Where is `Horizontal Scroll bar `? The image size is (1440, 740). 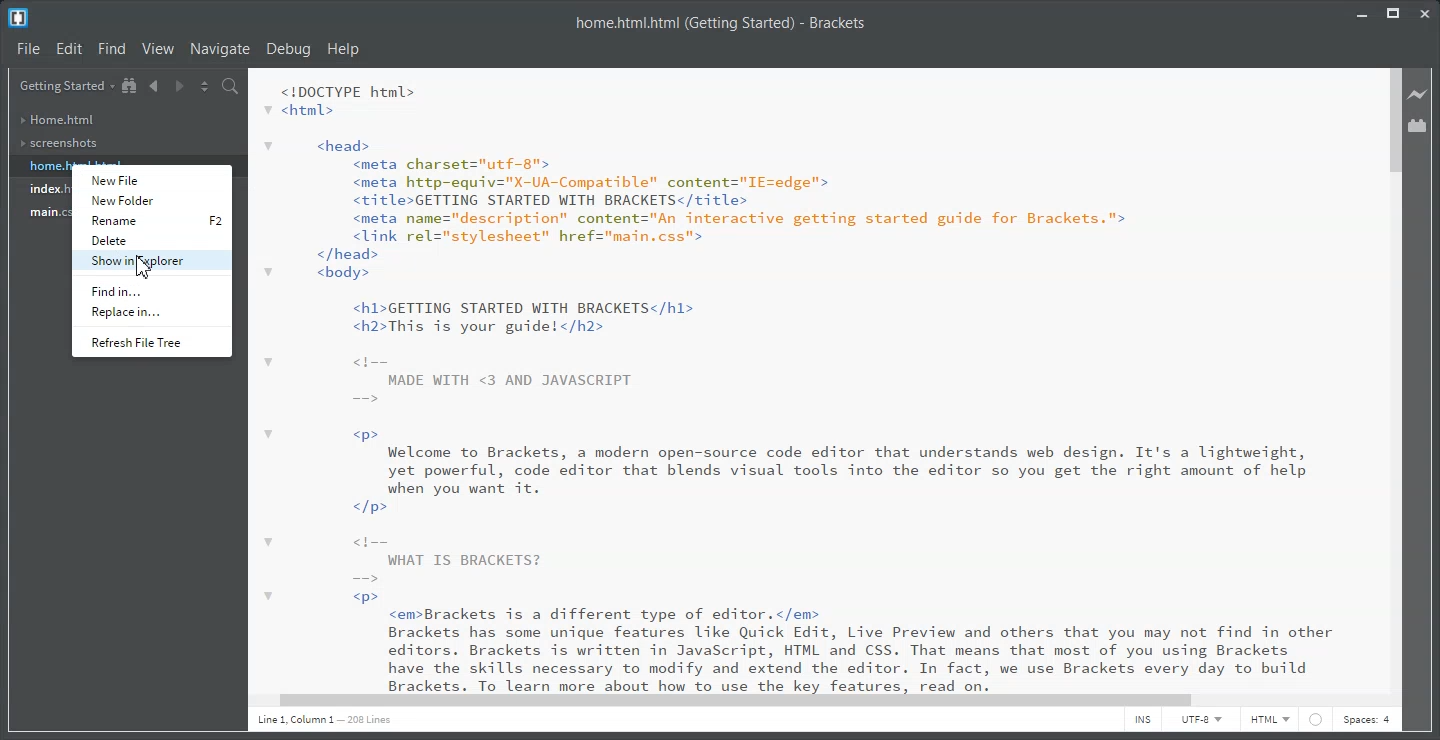 Horizontal Scroll bar  is located at coordinates (810, 699).